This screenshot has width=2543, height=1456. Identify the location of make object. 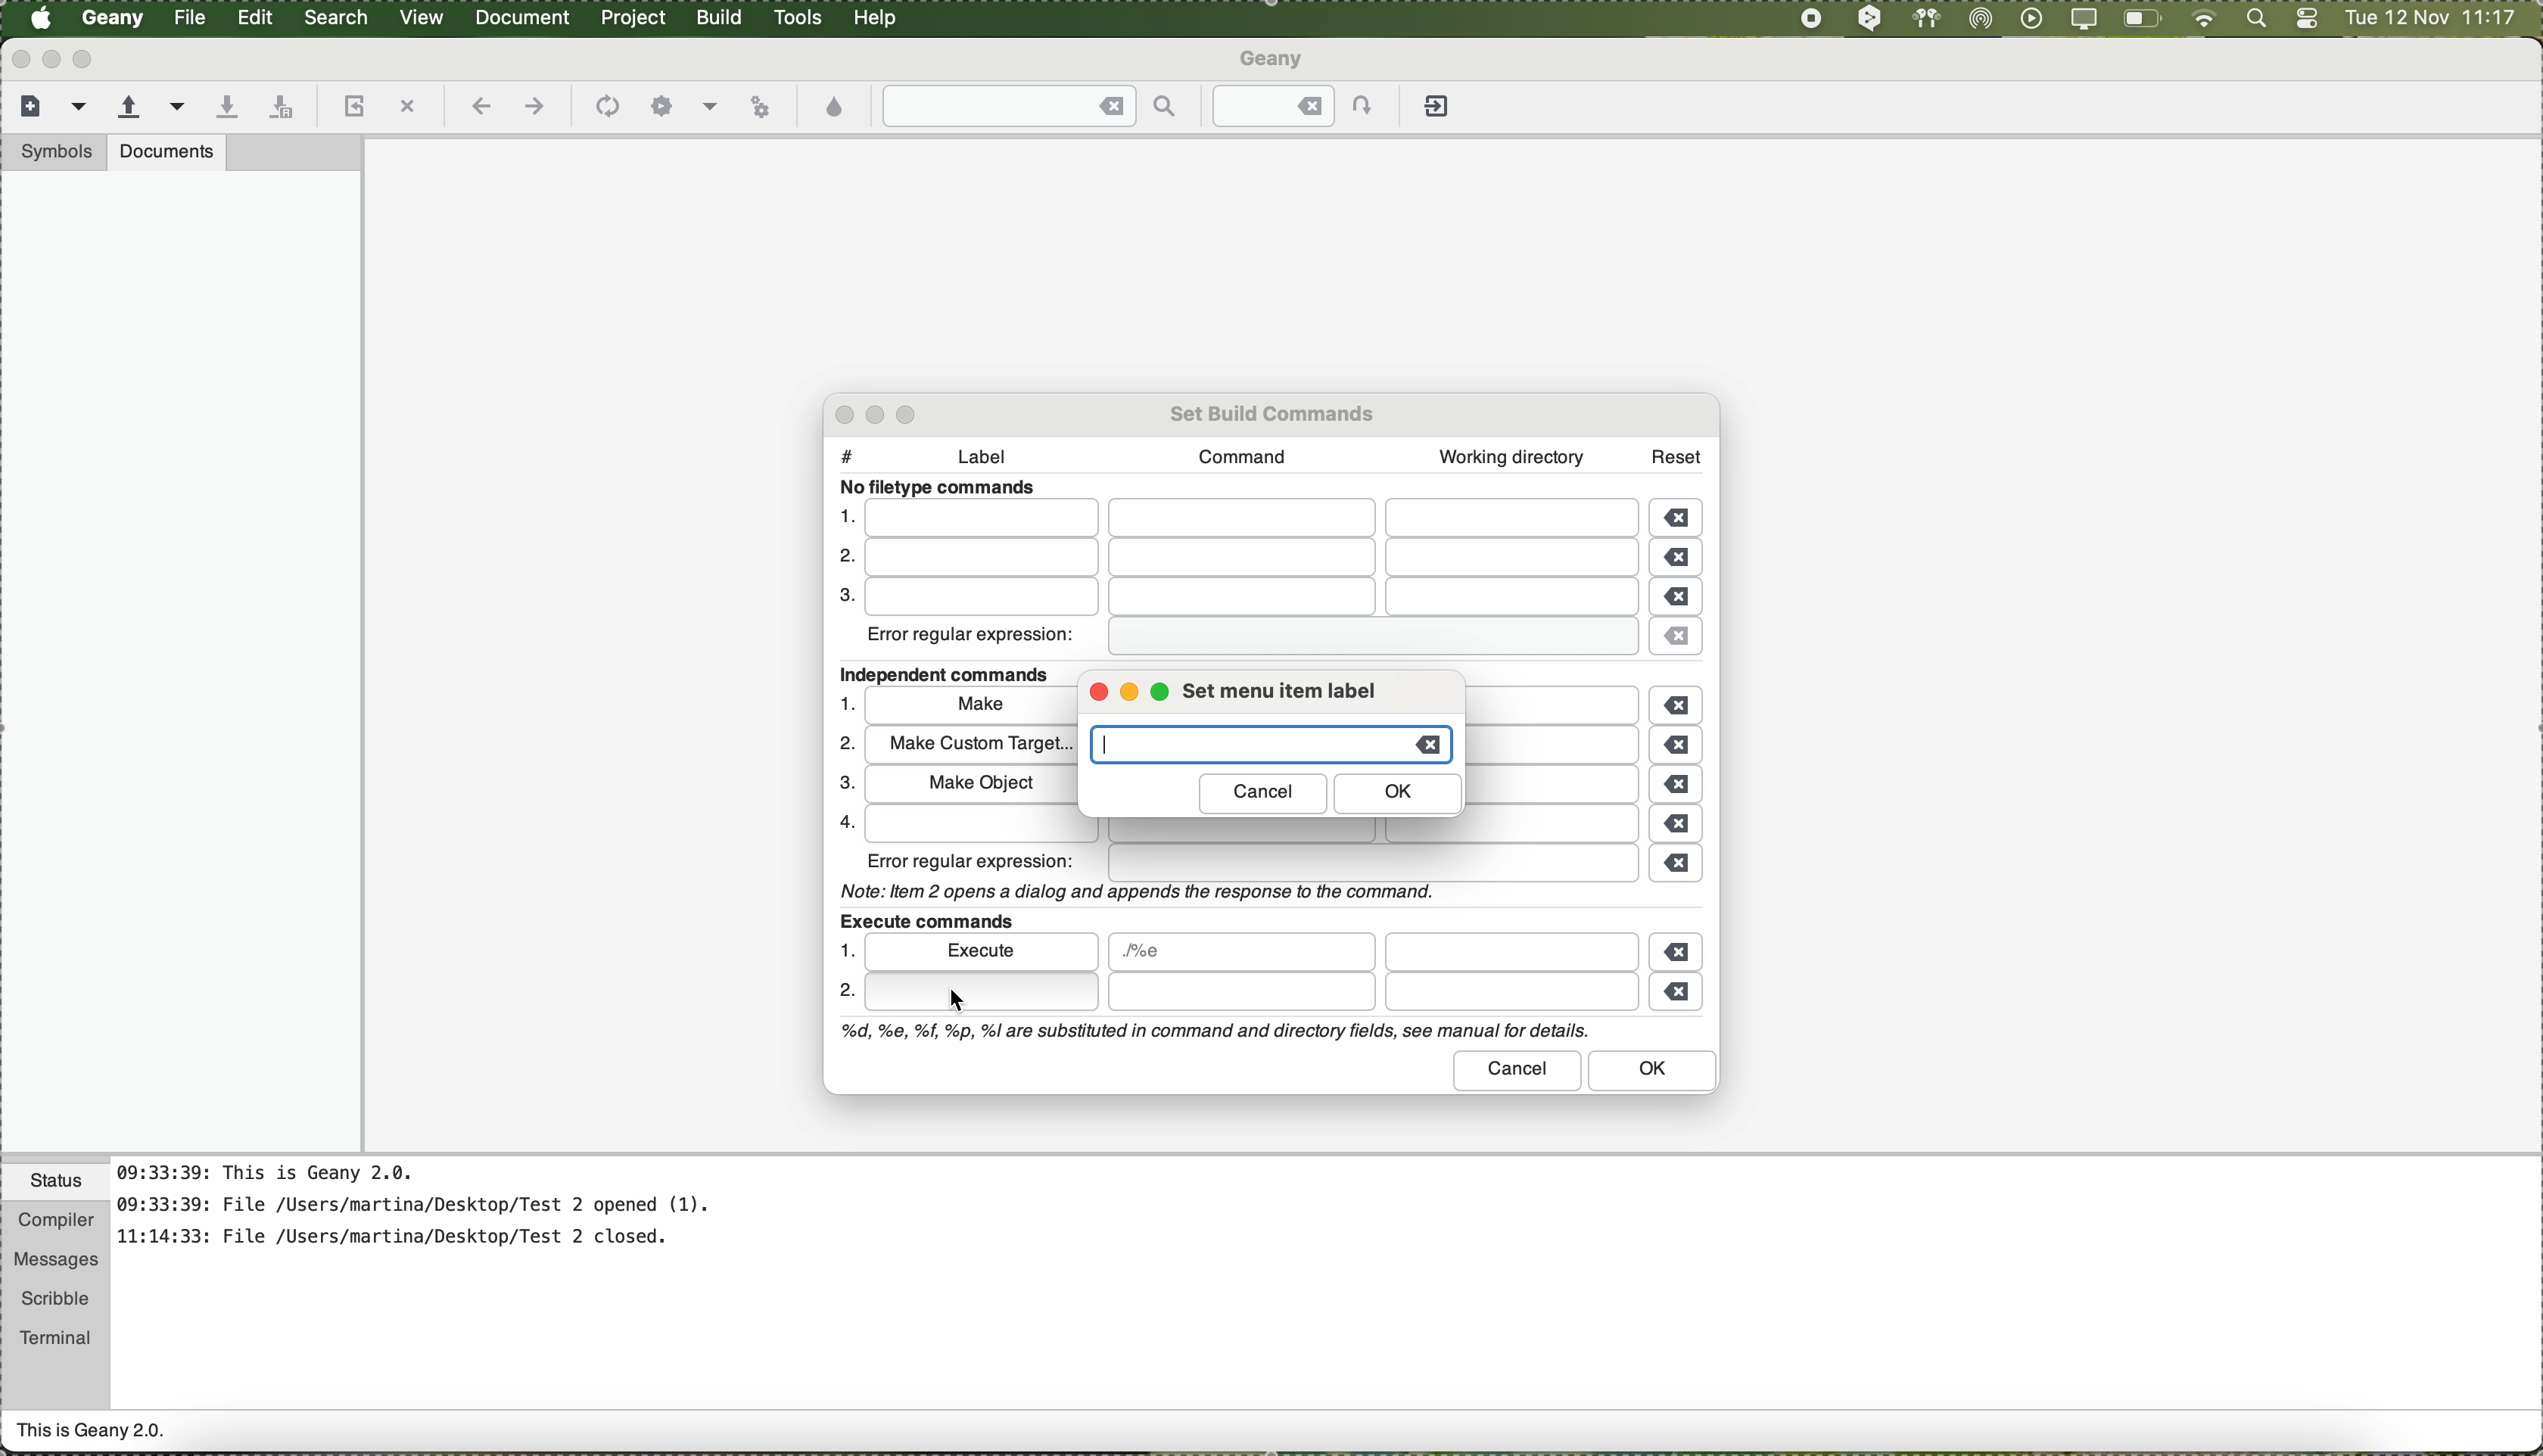
(968, 783).